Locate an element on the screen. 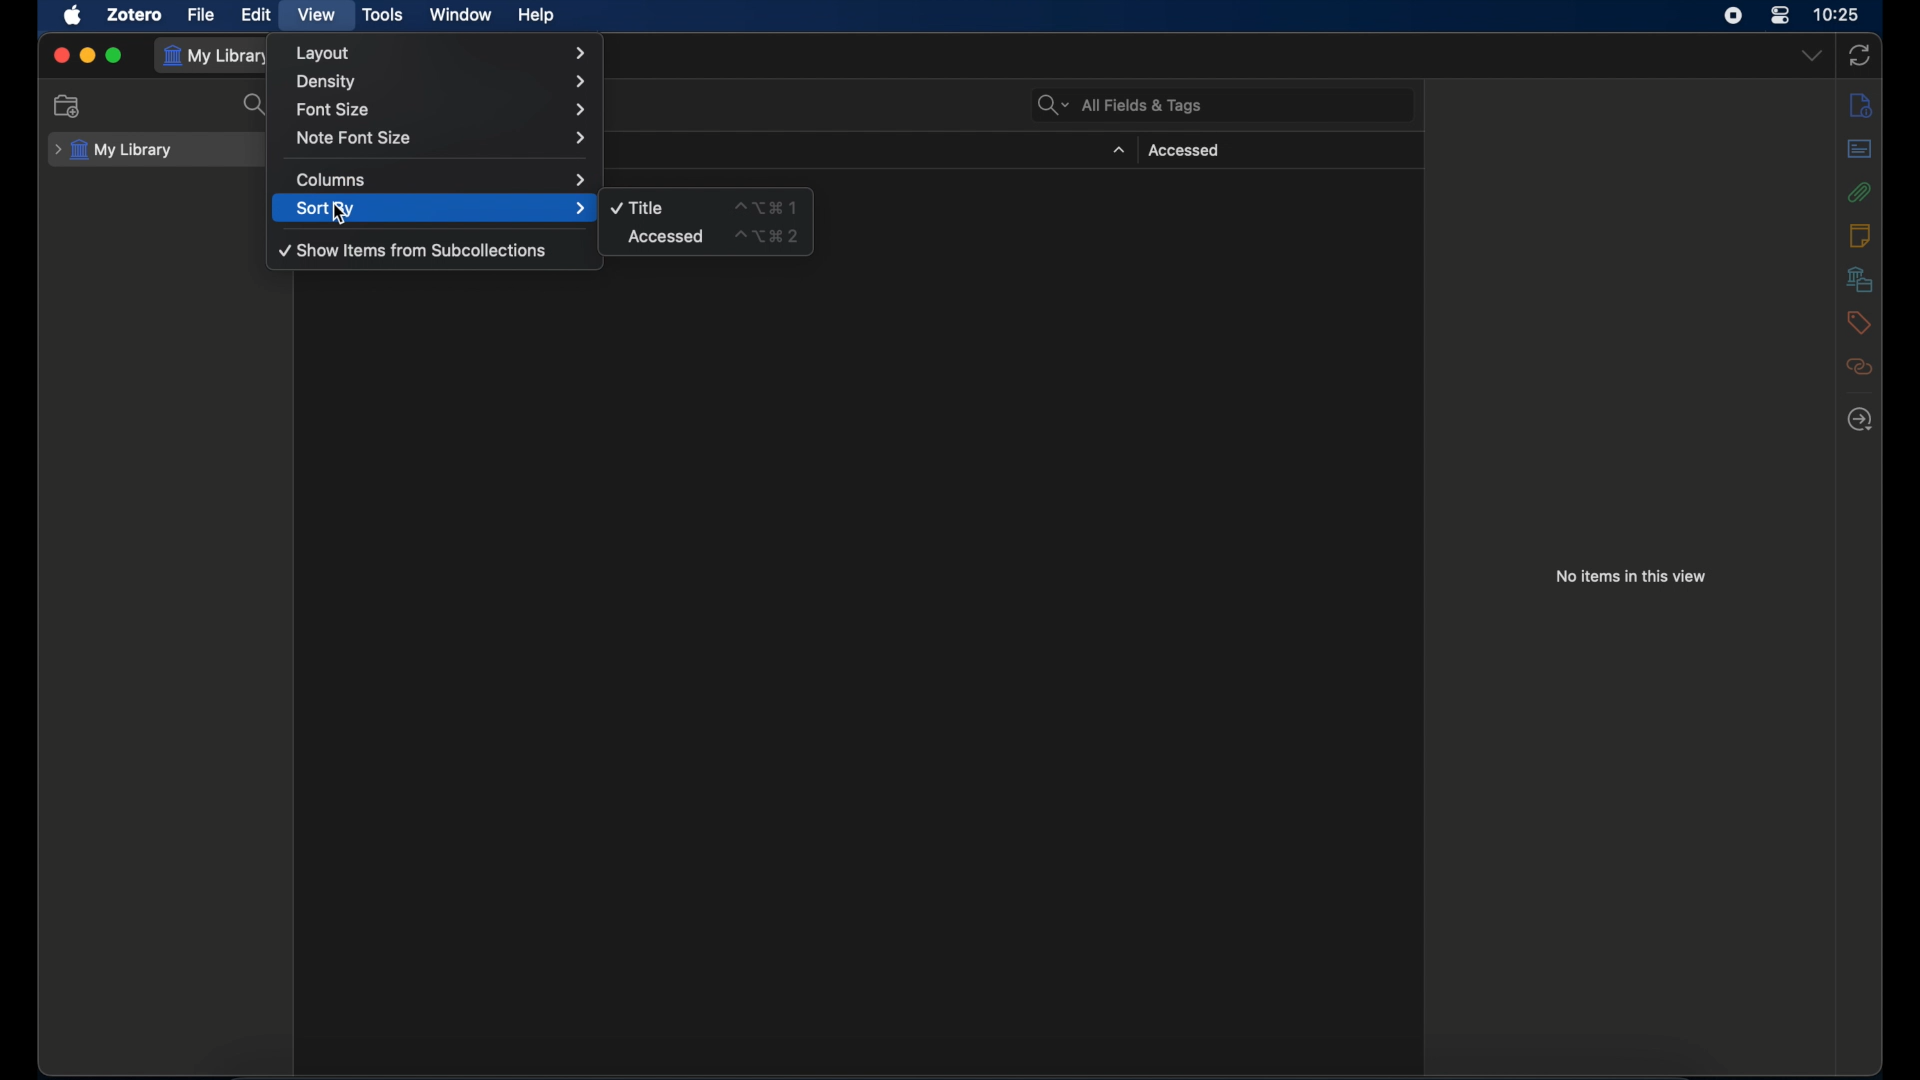 The image size is (1920, 1080). columns is located at coordinates (442, 178).